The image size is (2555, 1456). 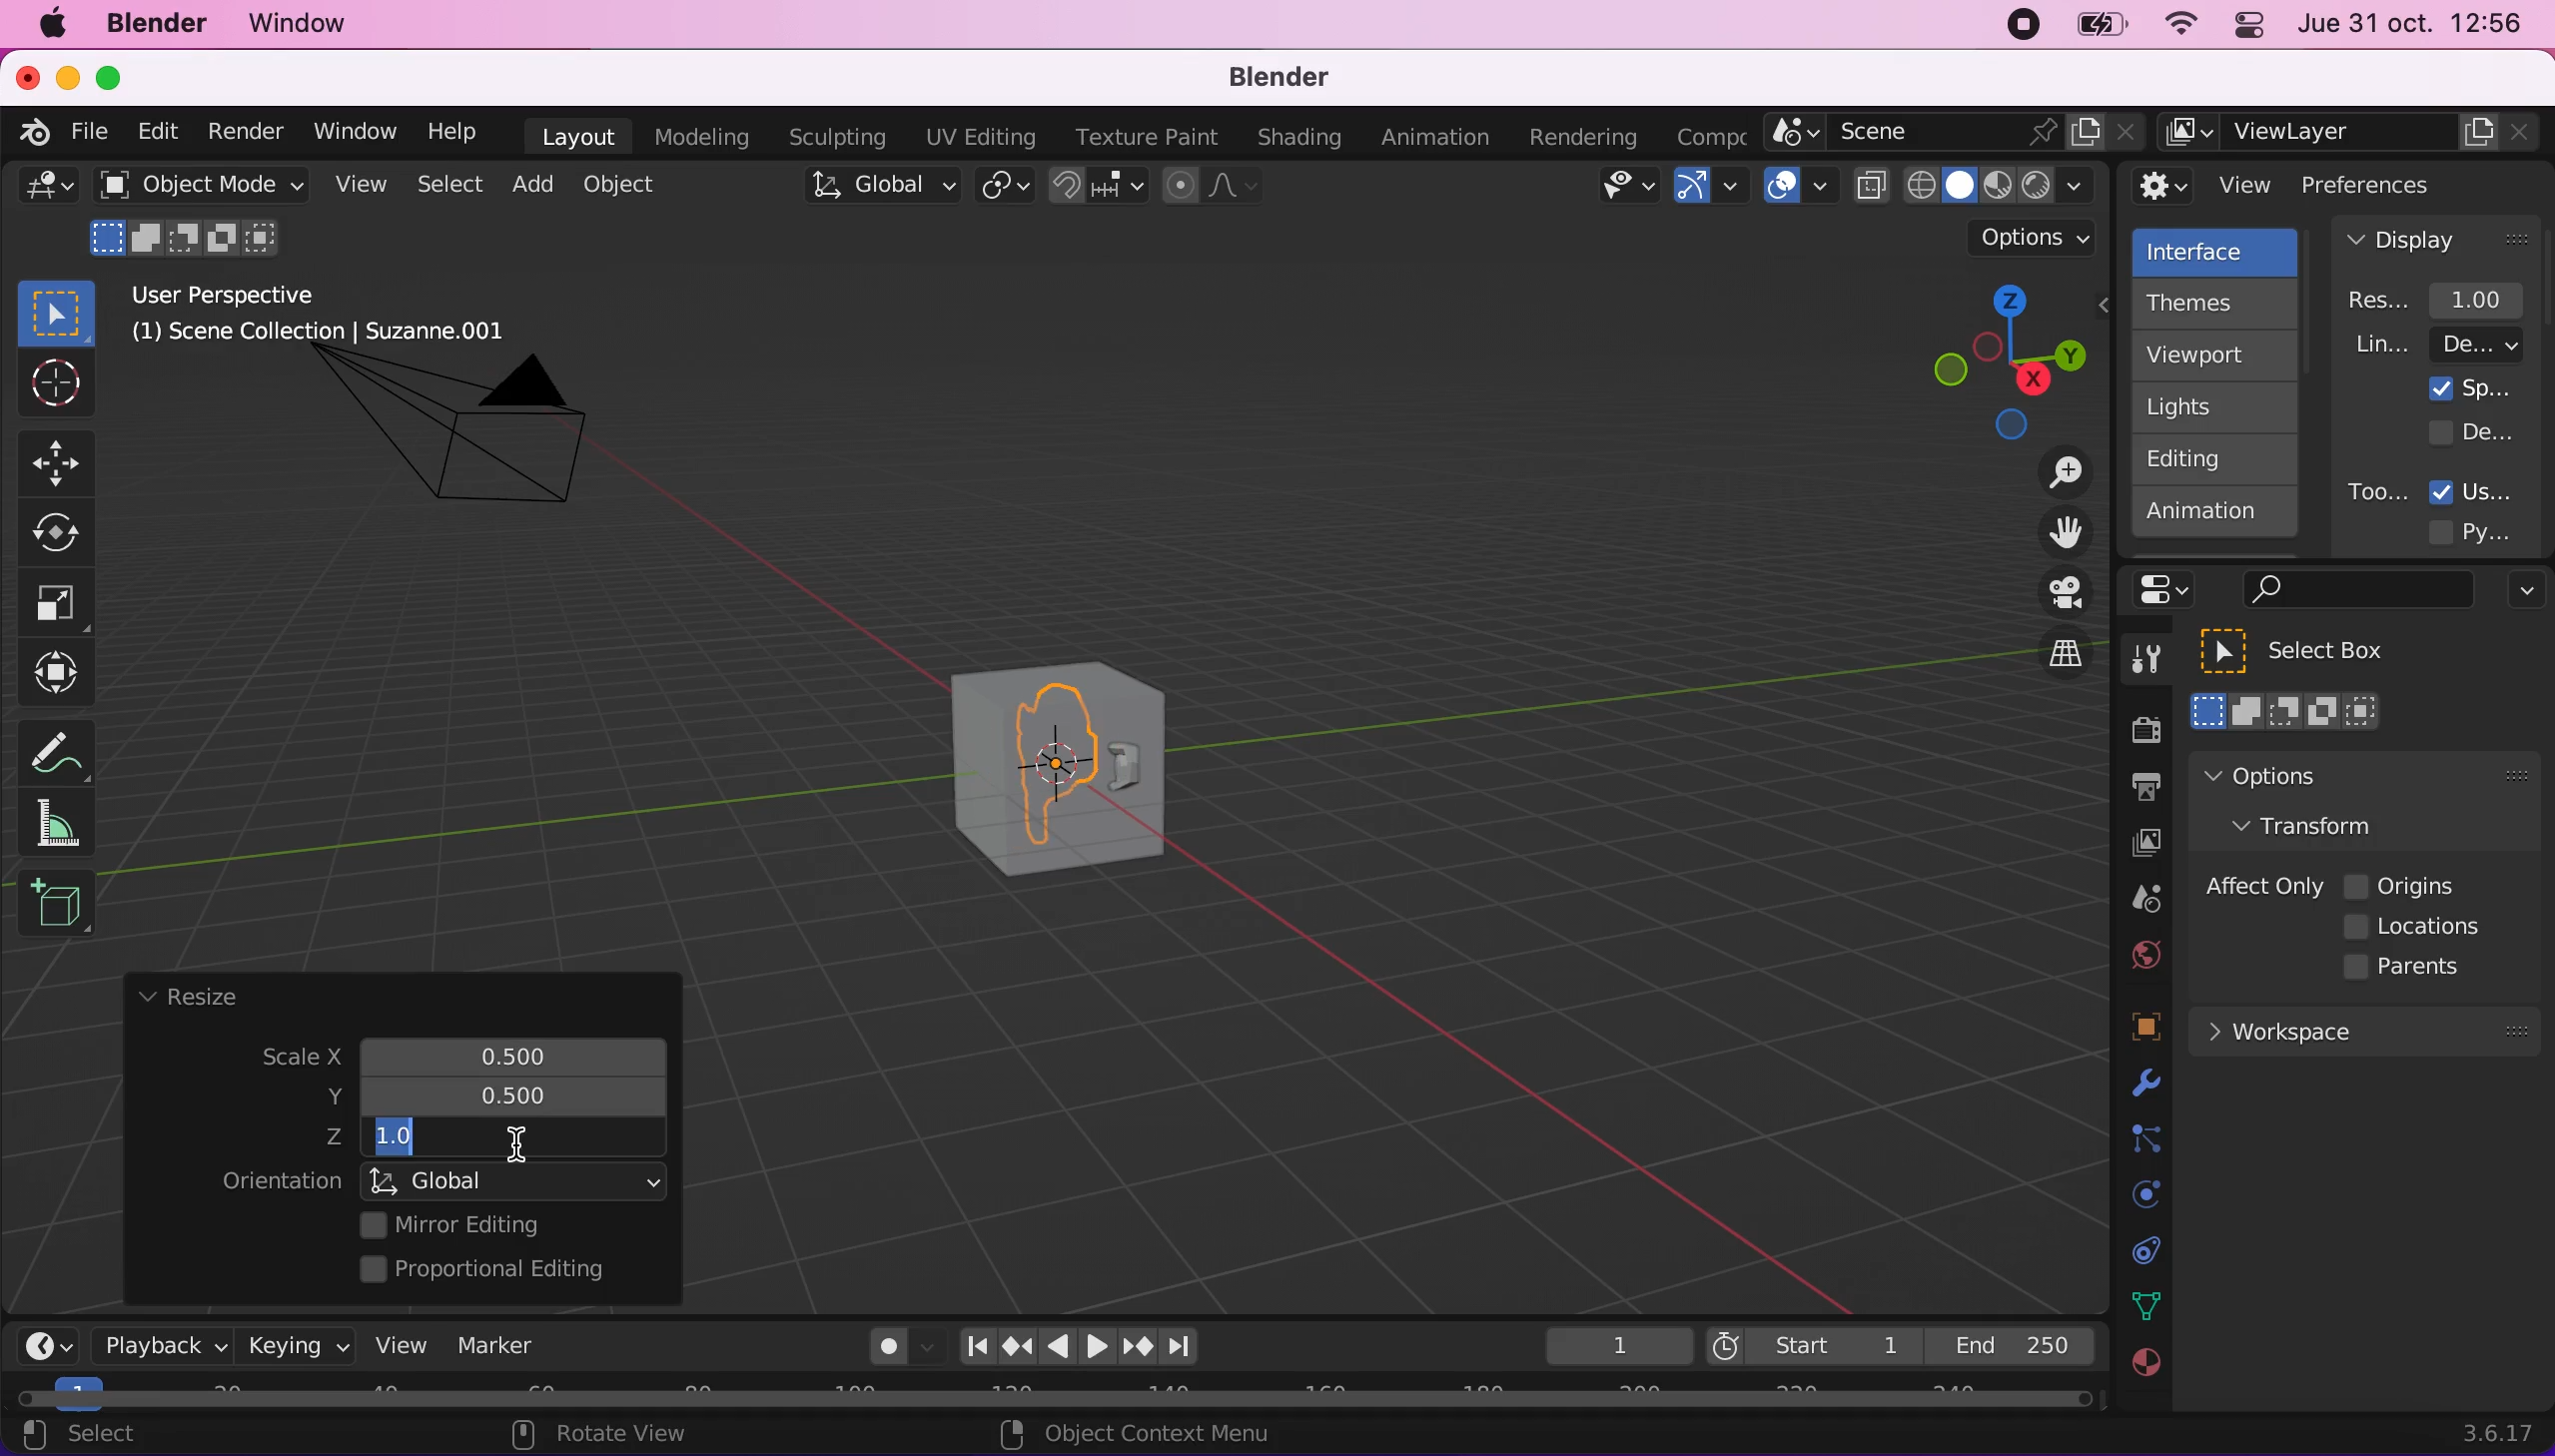 I want to click on uv editing, so click(x=979, y=137).